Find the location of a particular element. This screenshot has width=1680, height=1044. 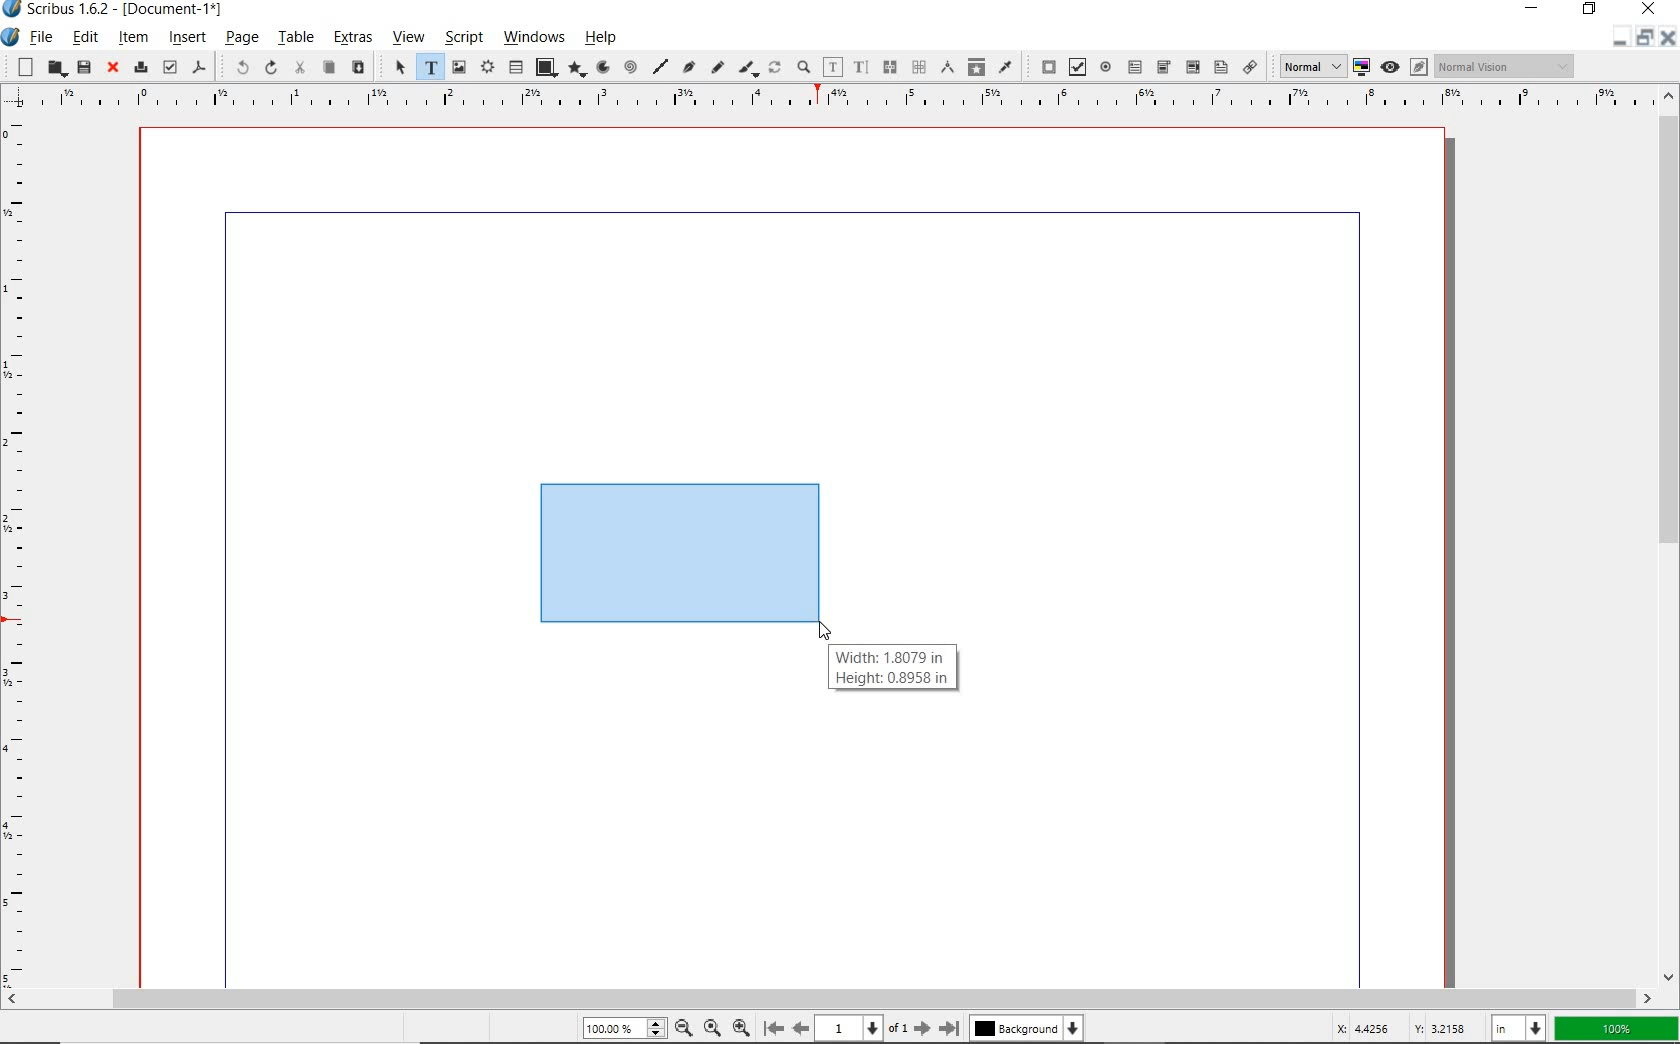

table is located at coordinates (296, 39).